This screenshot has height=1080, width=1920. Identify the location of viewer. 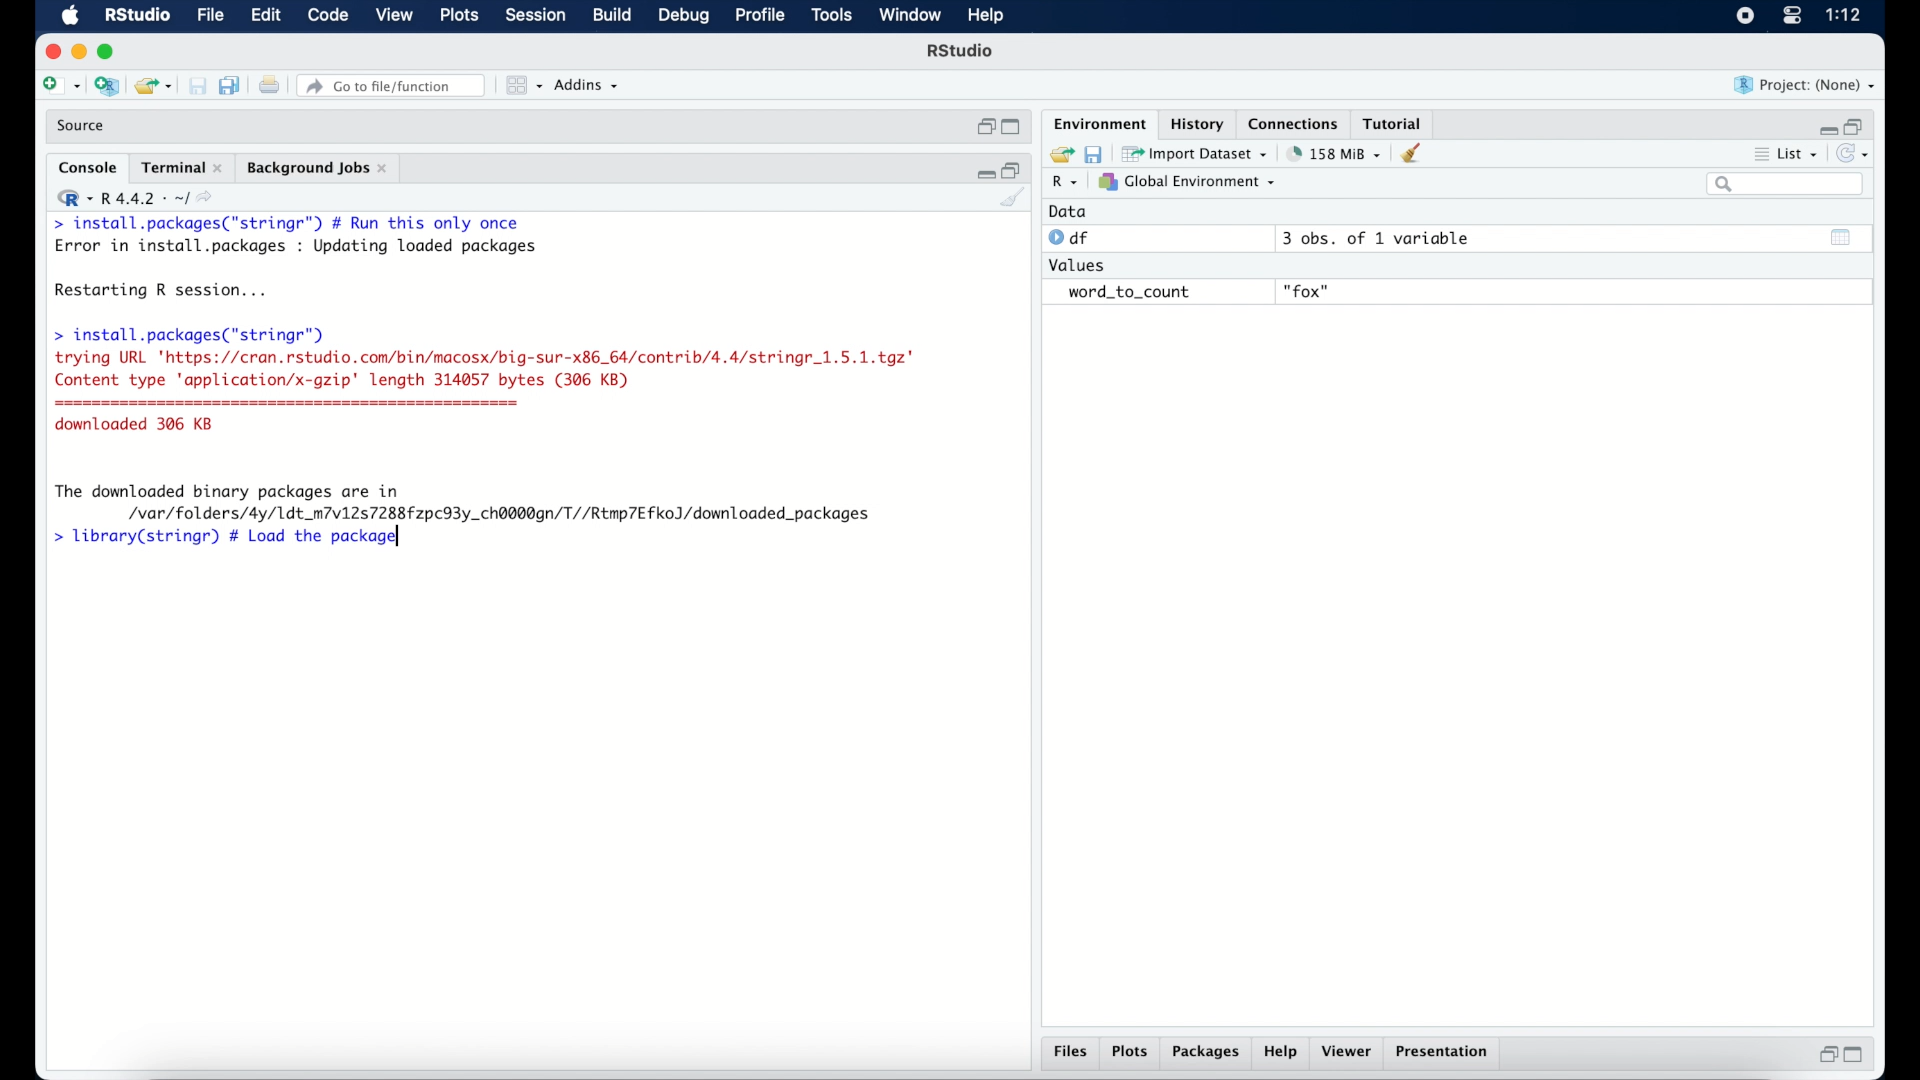
(1348, 1052).